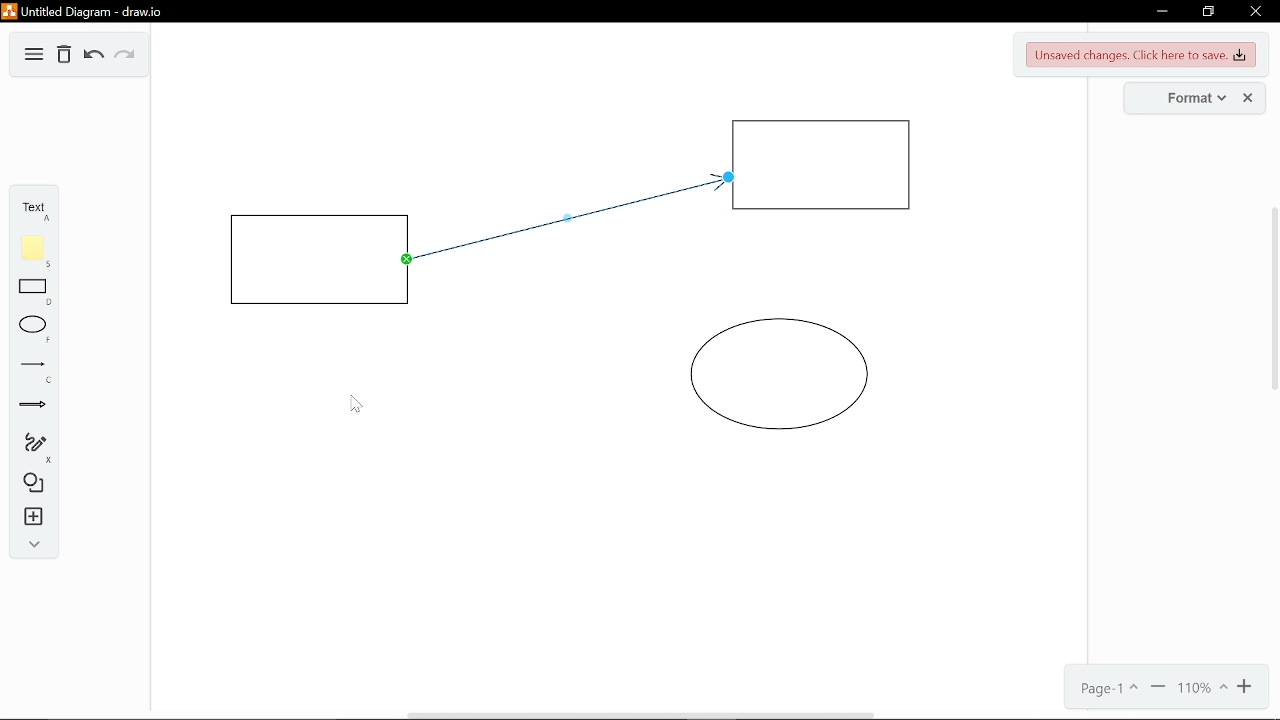  Describe the element at coordinates (94, 57) in the screenshot. I see `Undo` at that location.